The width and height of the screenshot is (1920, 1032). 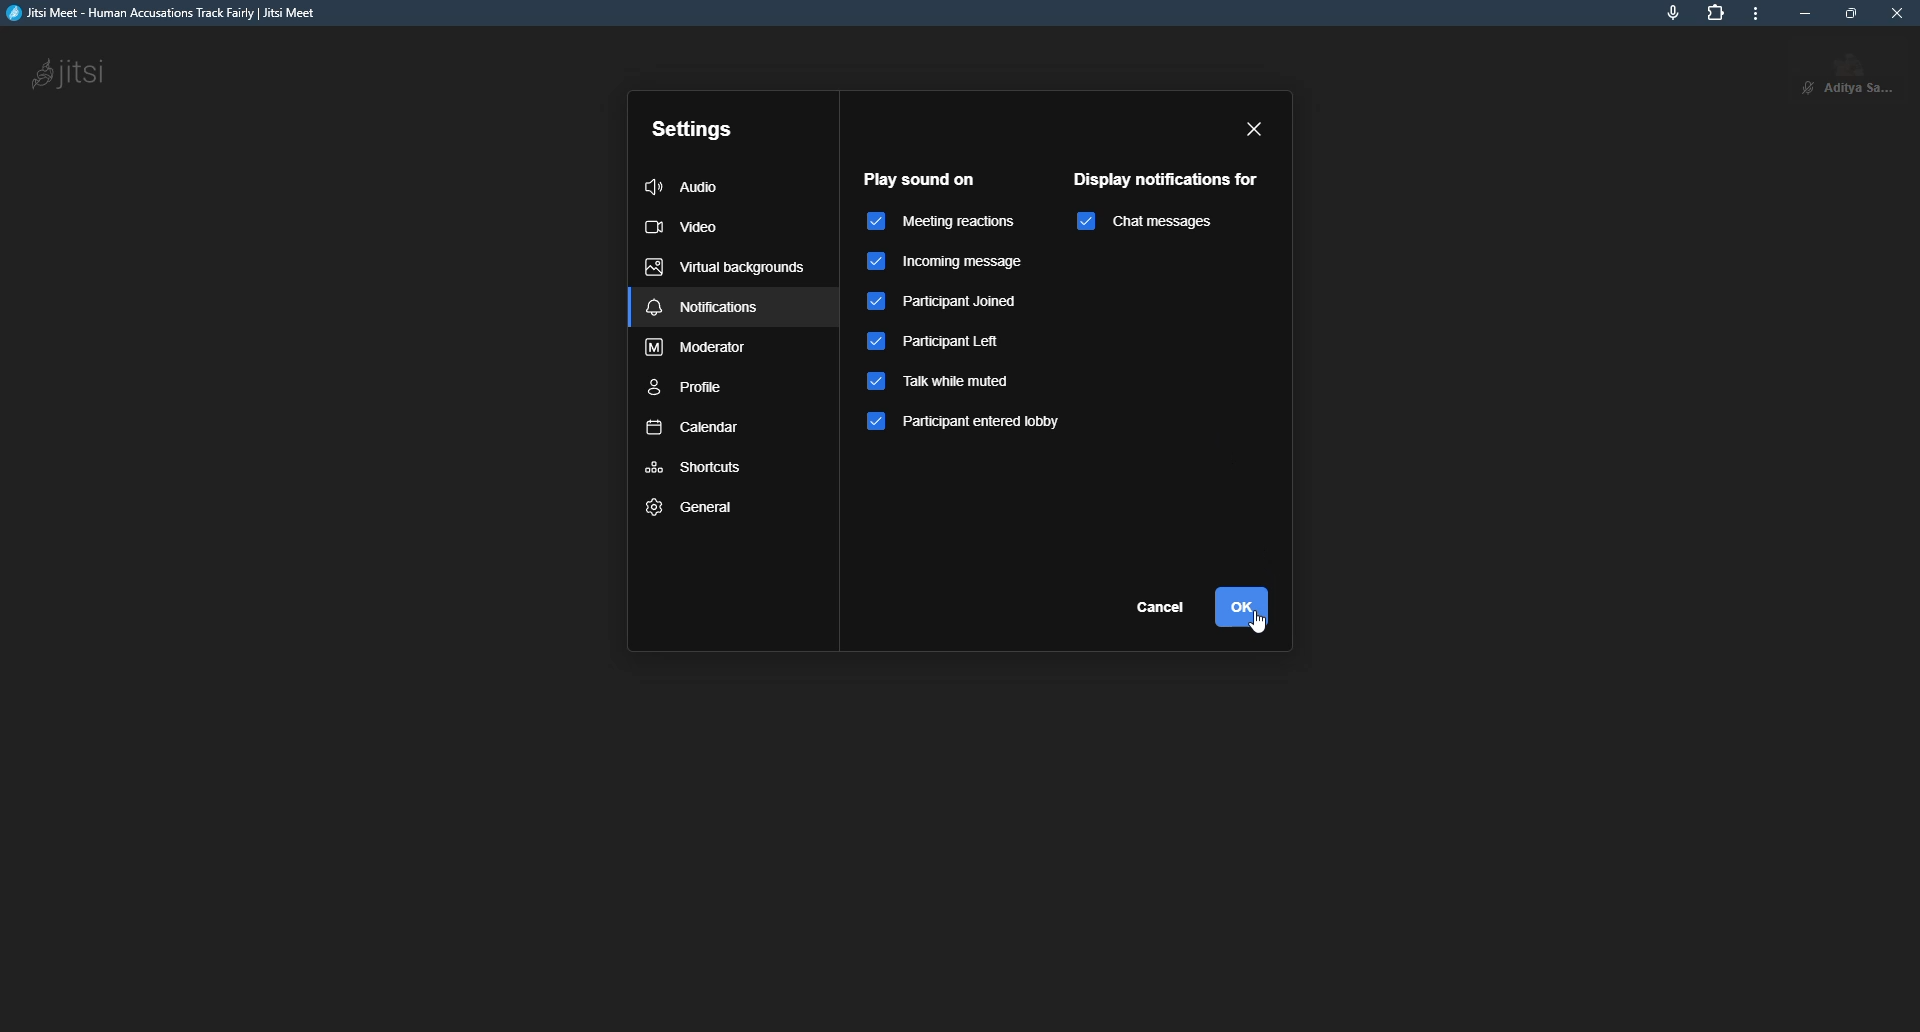 I want to click on display notifications for, so click(x=1171, y=177).